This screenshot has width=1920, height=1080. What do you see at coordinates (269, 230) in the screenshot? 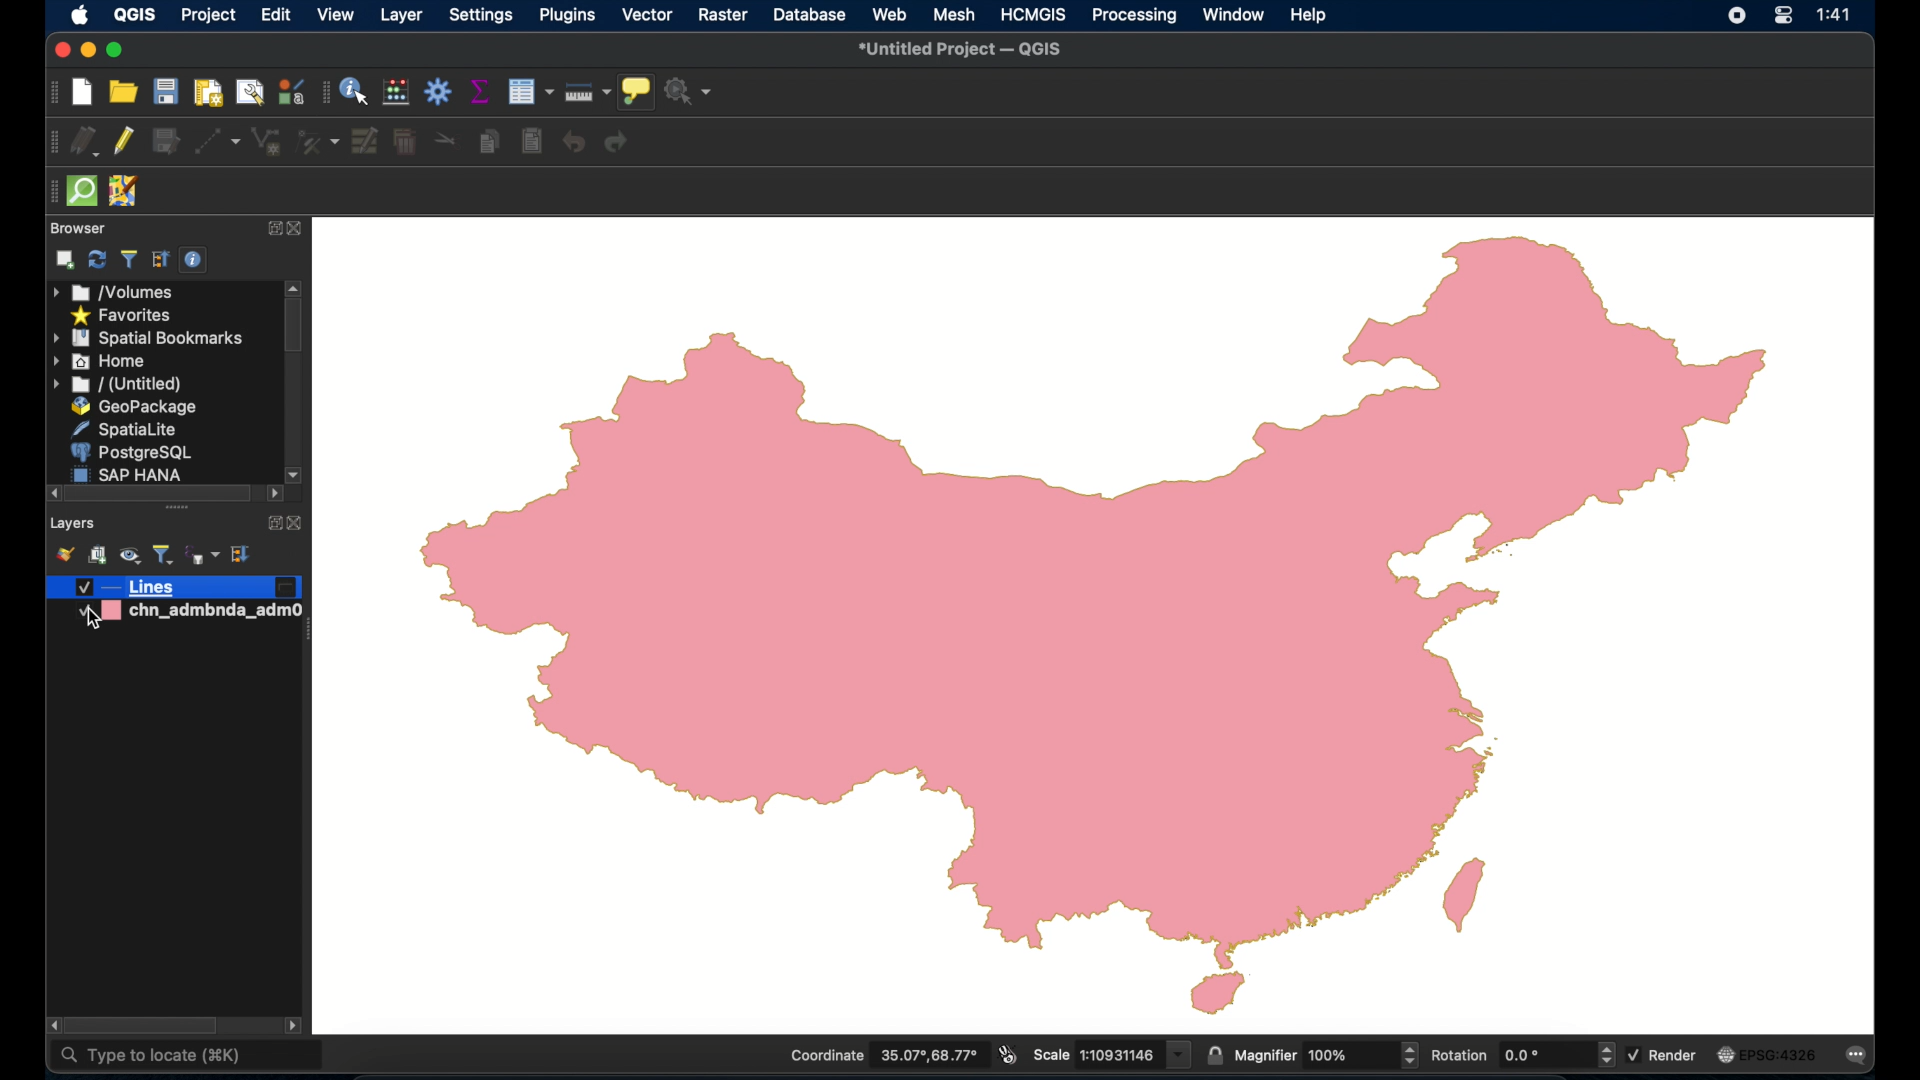
I see `expand` at bounding box center [269, 230].